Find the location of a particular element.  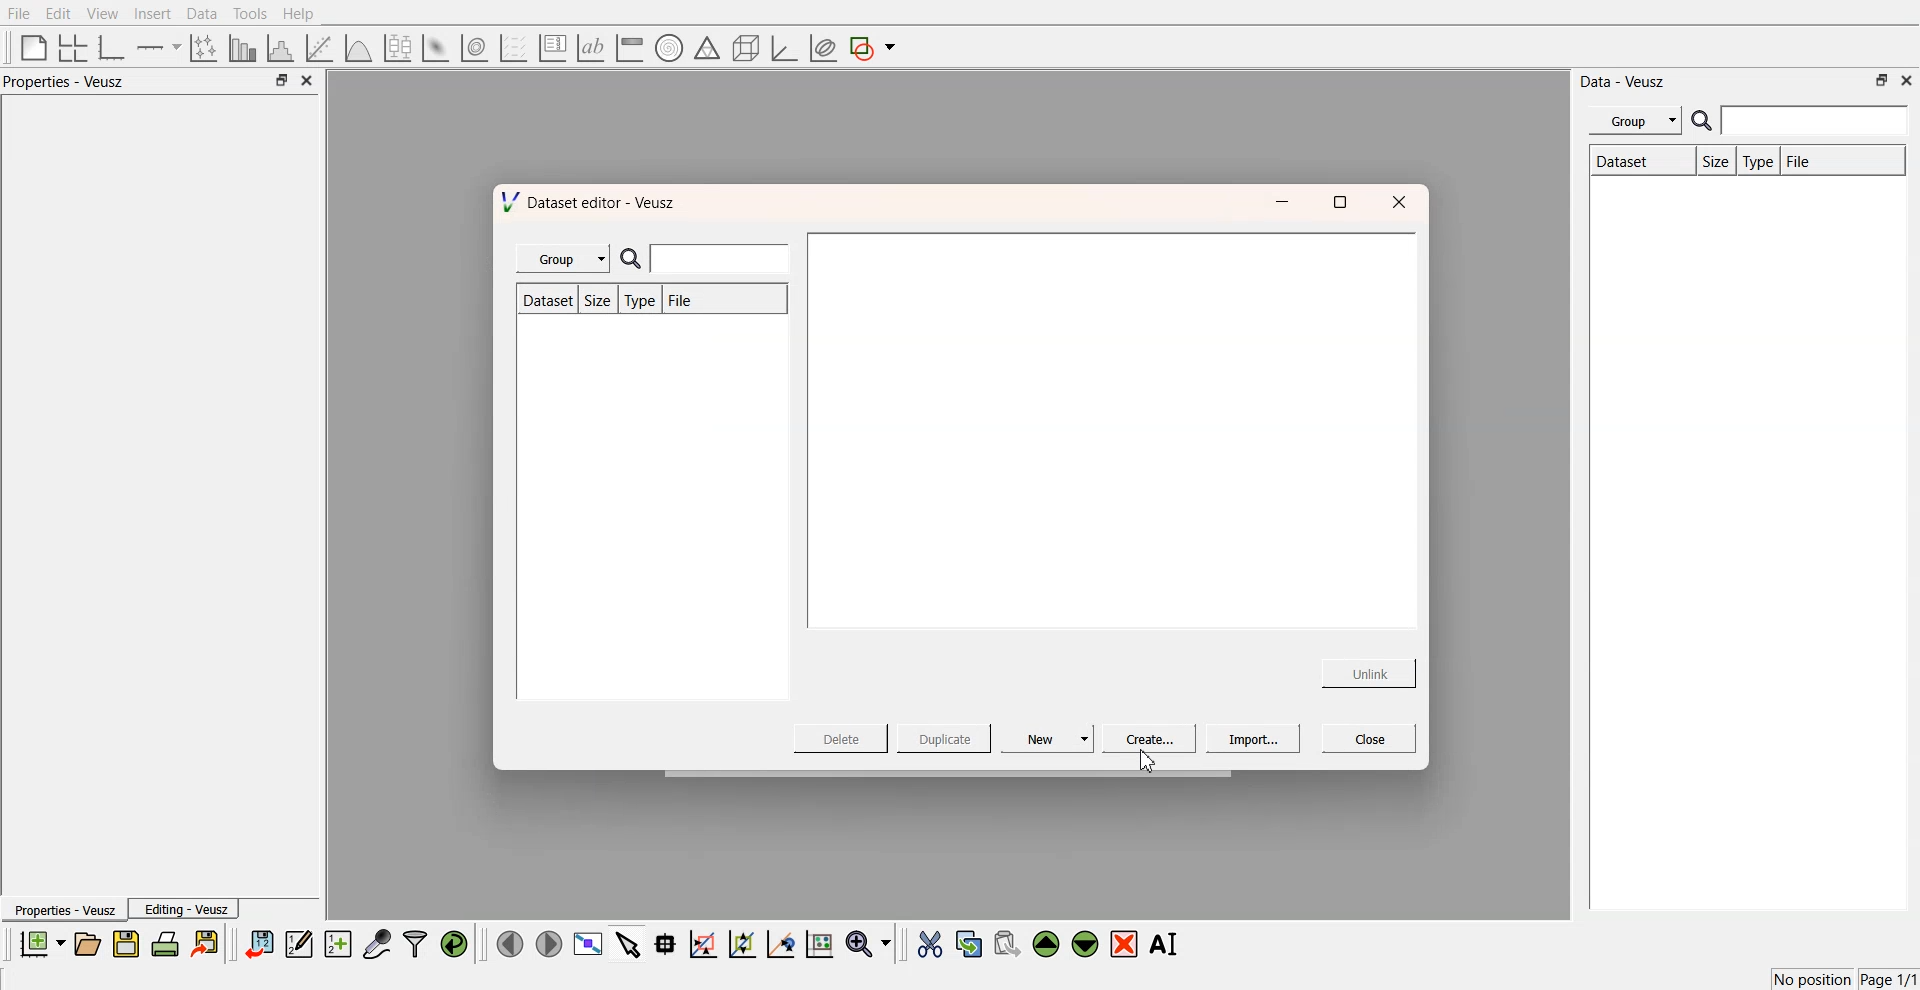

image color bar is located at coordinates (629, 49).